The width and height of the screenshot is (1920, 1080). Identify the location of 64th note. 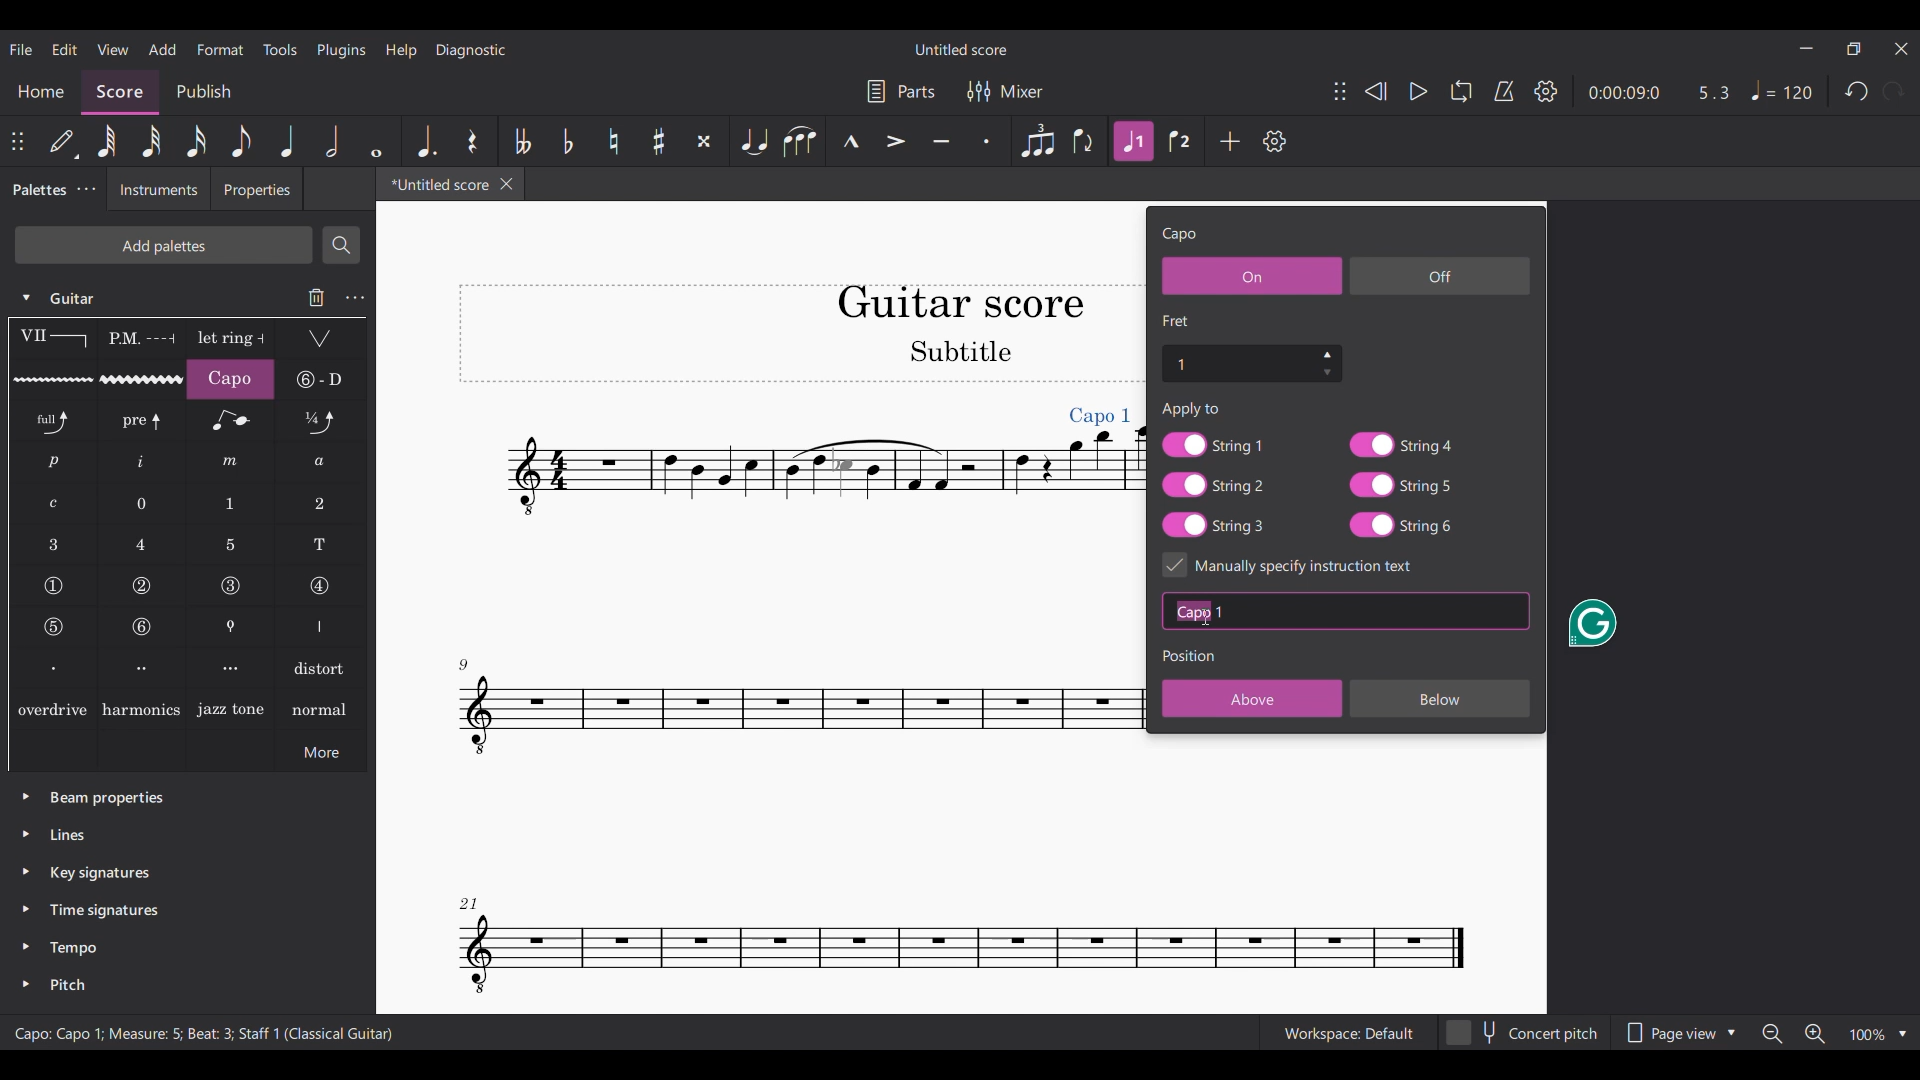
(107, 141).